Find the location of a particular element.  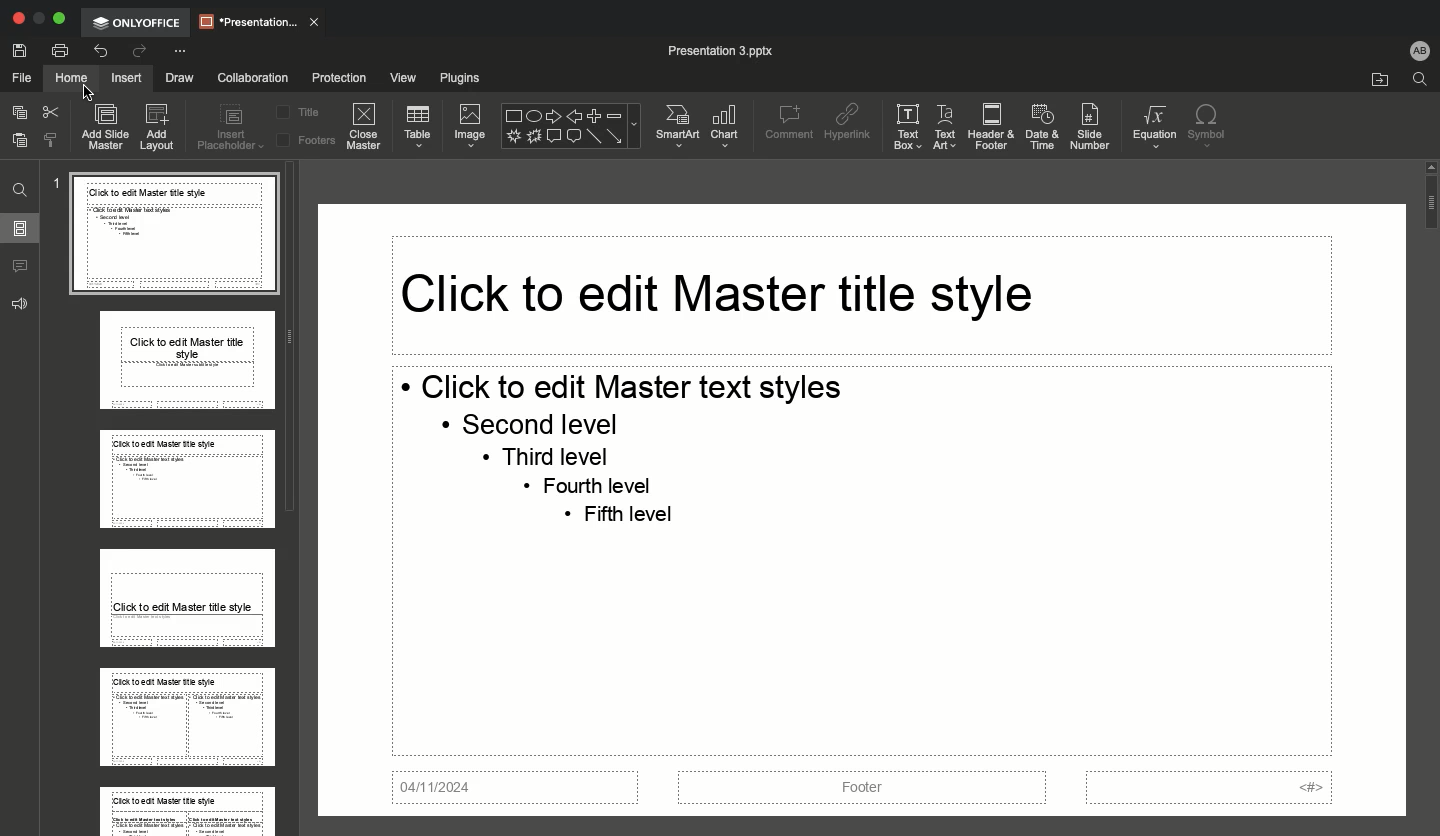

Plugins is located at coordinates (463, 76).